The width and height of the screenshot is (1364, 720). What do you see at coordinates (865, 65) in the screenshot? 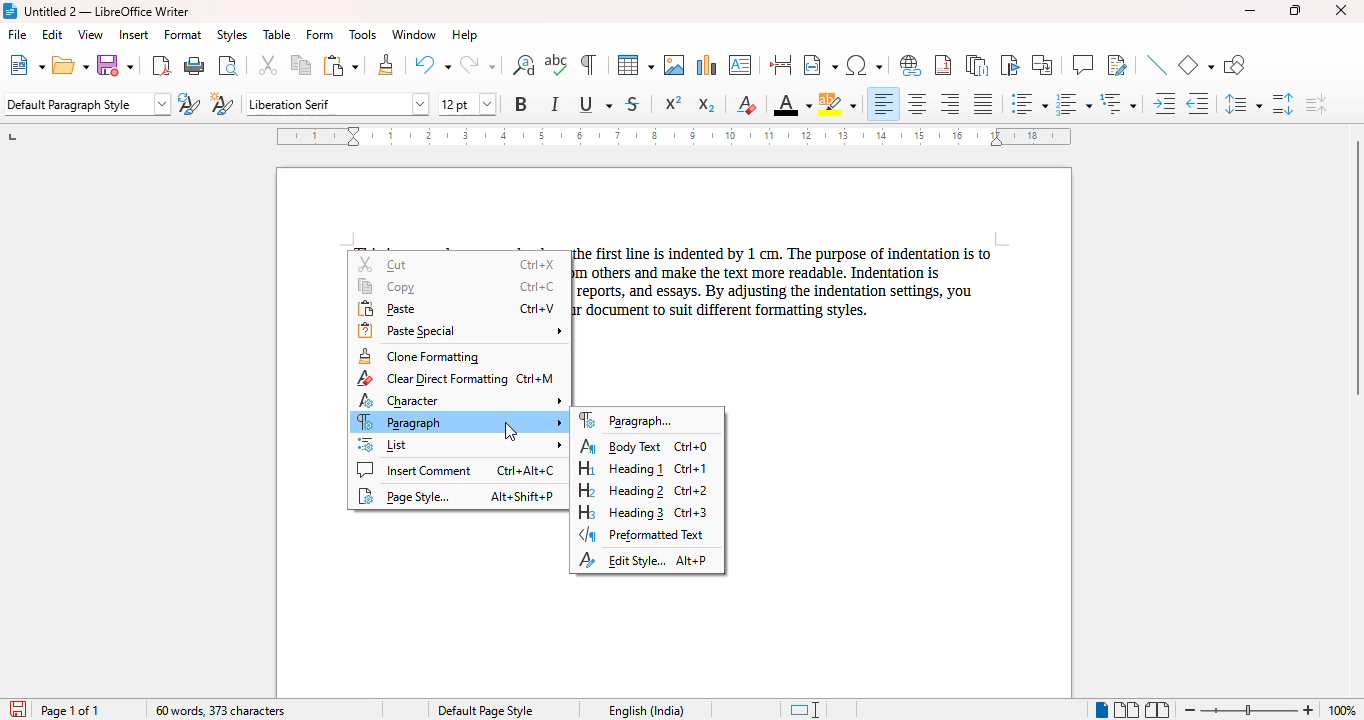
I see `insert special characters` at bounding box center [865, 65].